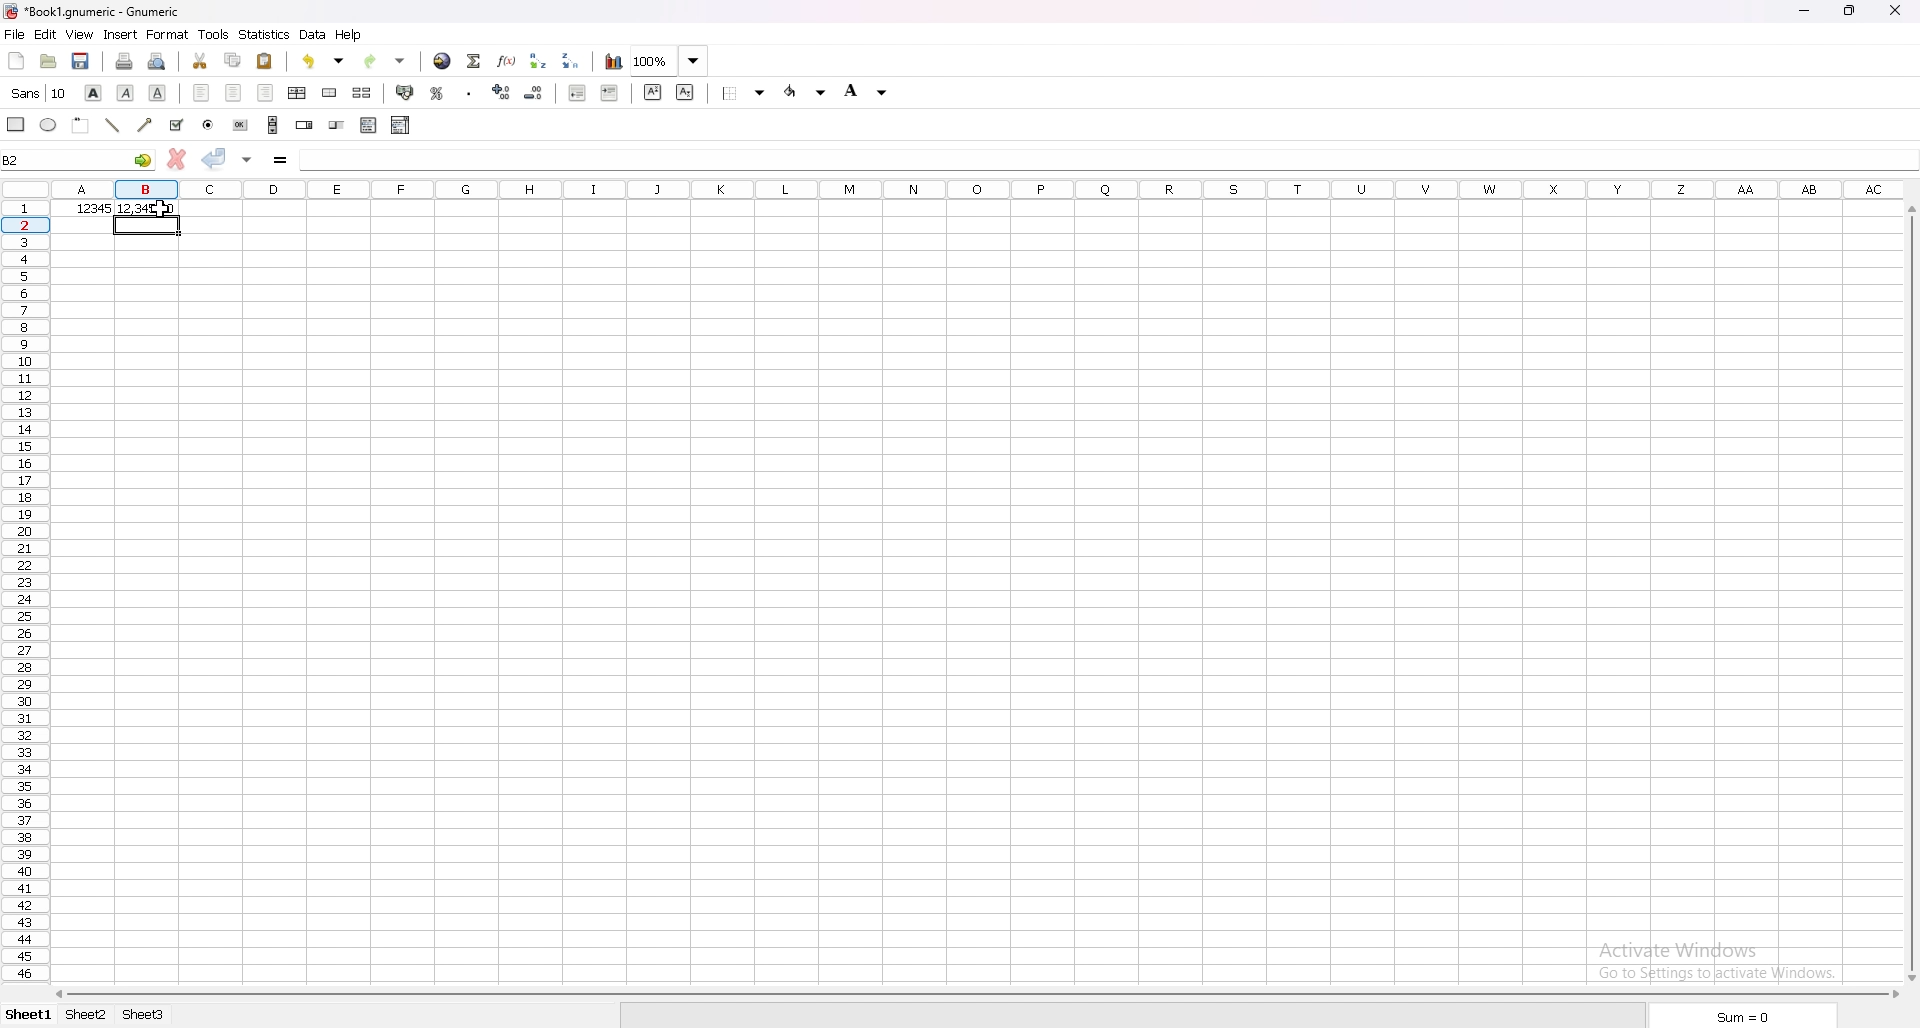 Image resolution: width=1920 pixels, height=1028 pixels. What do you see at coordinates (298, 93) in the screenshot?
I see `centre horizontally` at bounding box center [298, 93].